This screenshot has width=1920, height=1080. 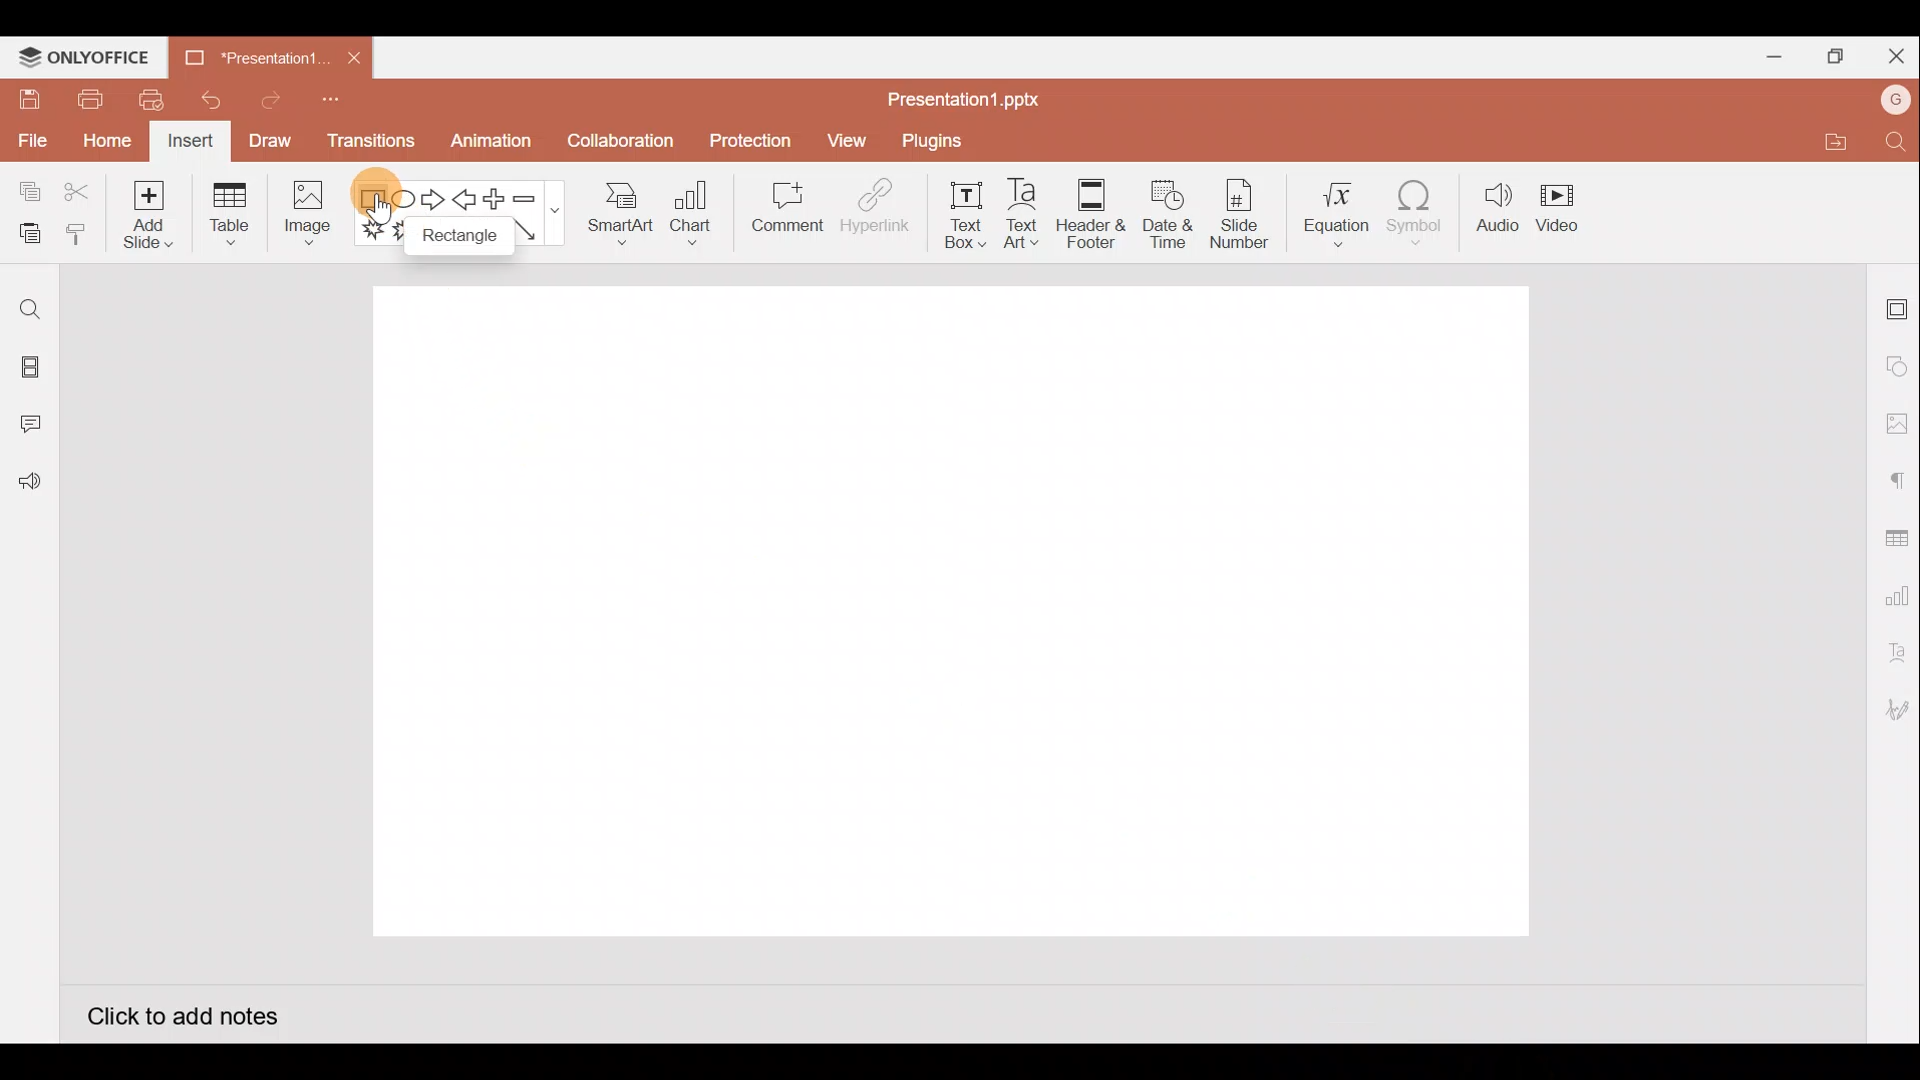 I want to click on Image, so click(x=304, y=218).